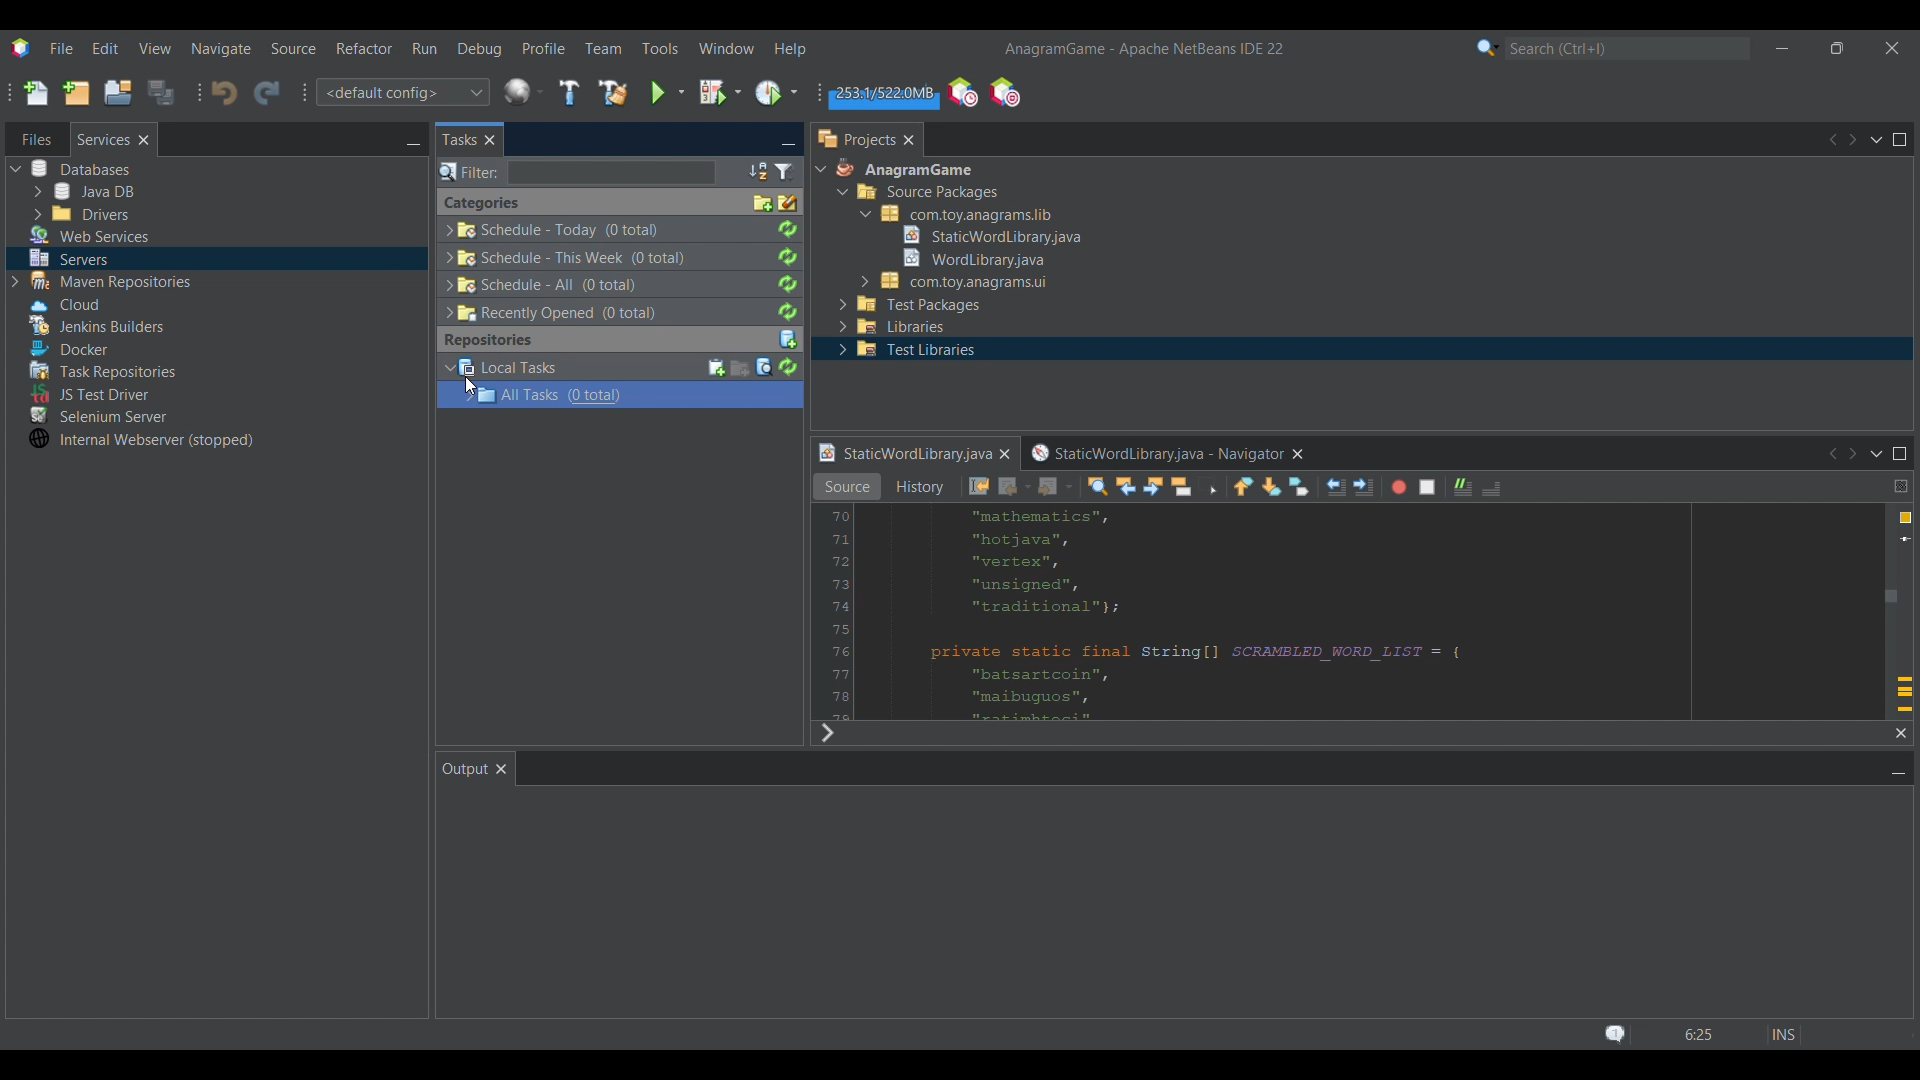  Describe the element at coordinates (864, 138) in the screenshot. I see `` at that location.